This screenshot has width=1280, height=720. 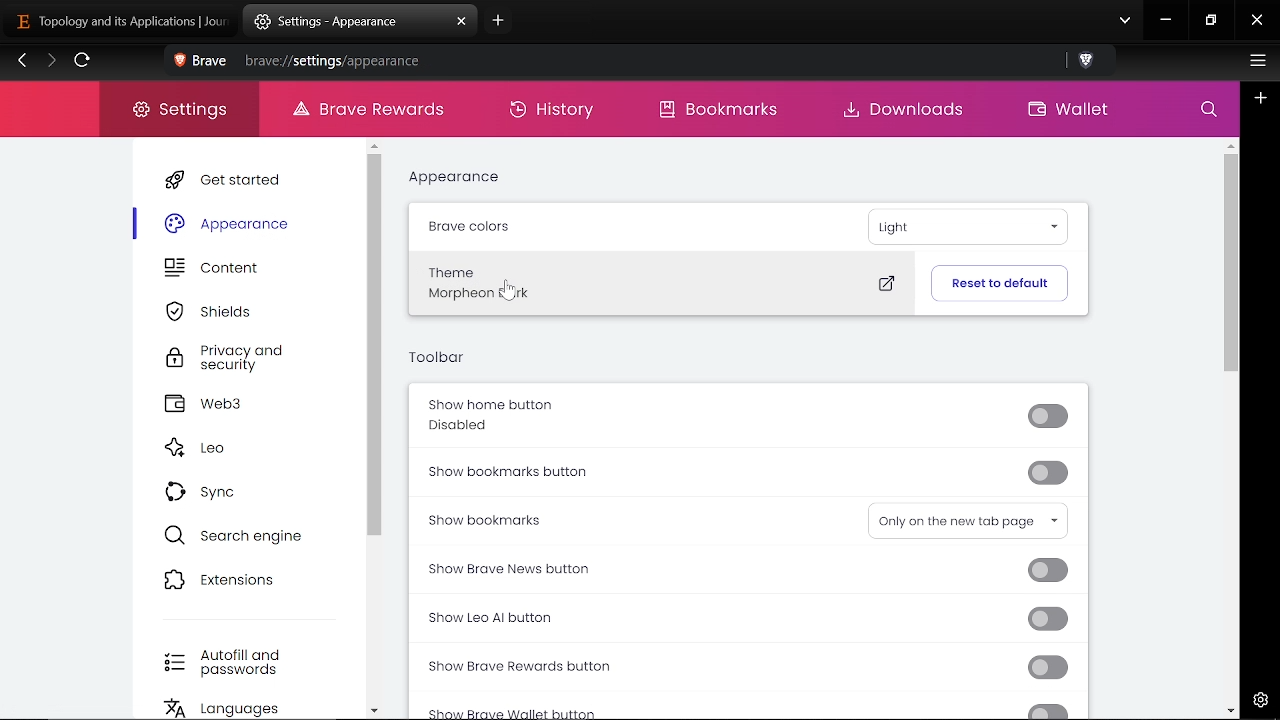 I want to click on Brave colors, so click(x=468, y=226).